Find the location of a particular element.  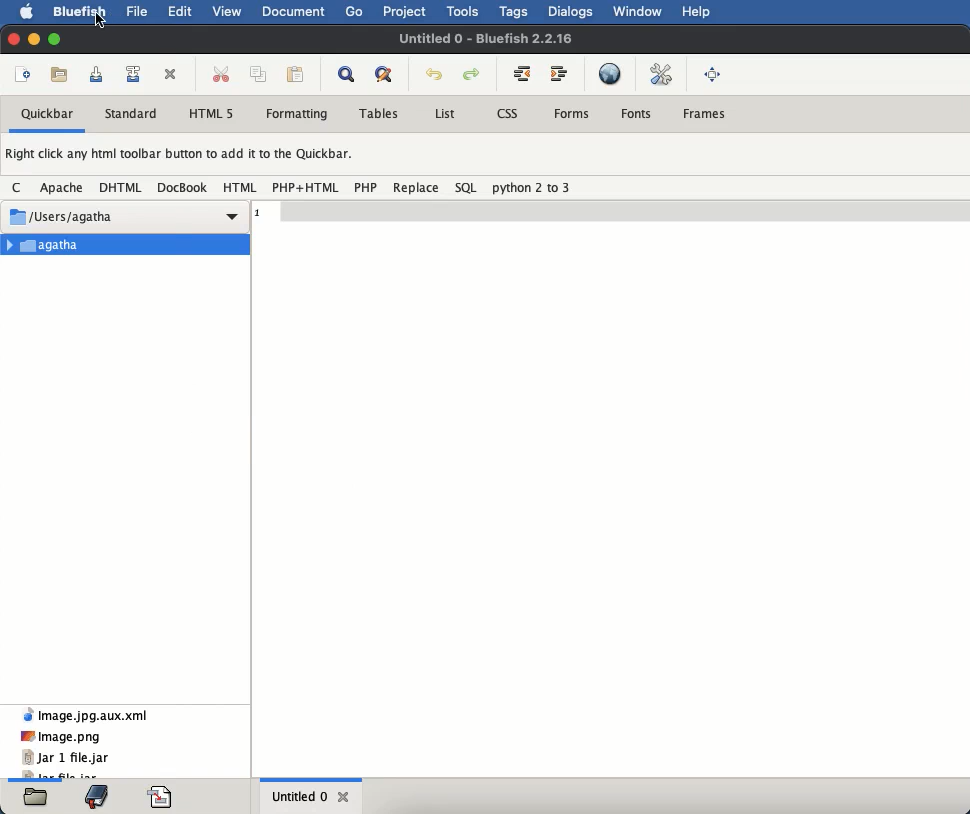

bookmark is located at coordinates (96, 796).